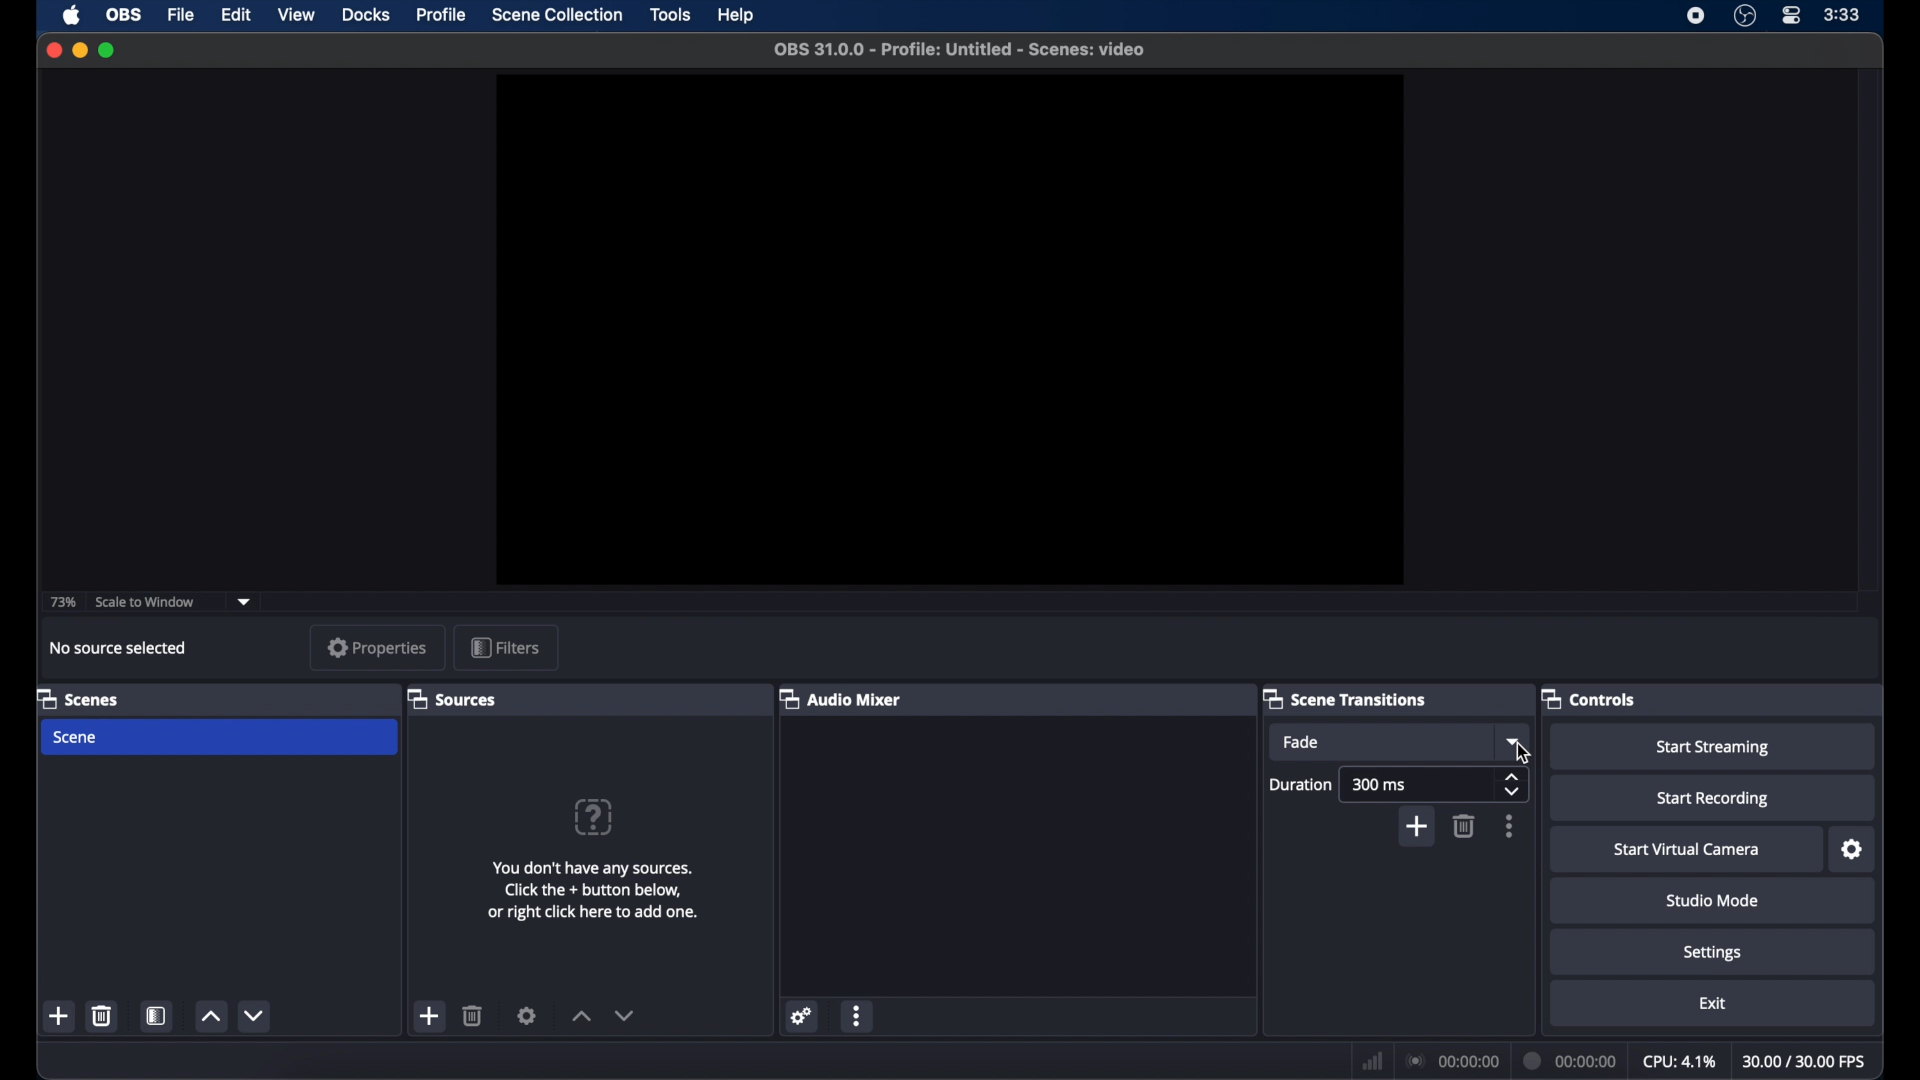  What do you see at coordinates (1690, 850) in the screenshot?
I see `start virtual camera` at bounding box center [1690, 850].